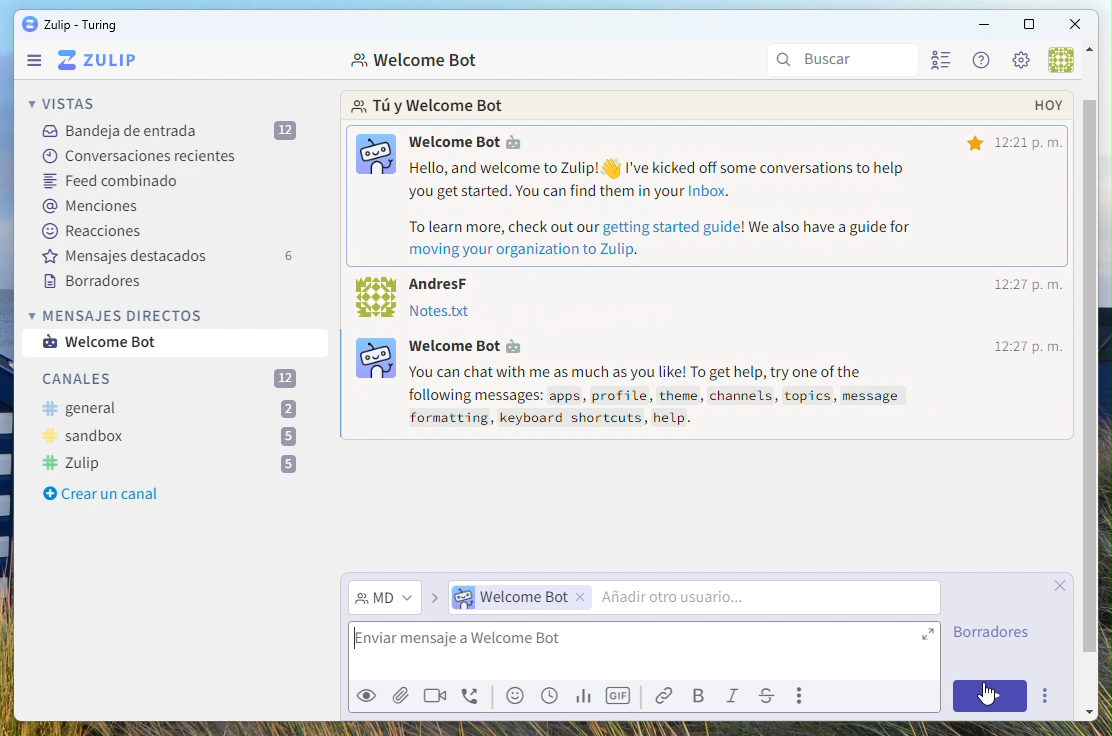  Describe the element at coordinates (35, 62) in the screenshot. I see `Menu` at that location.